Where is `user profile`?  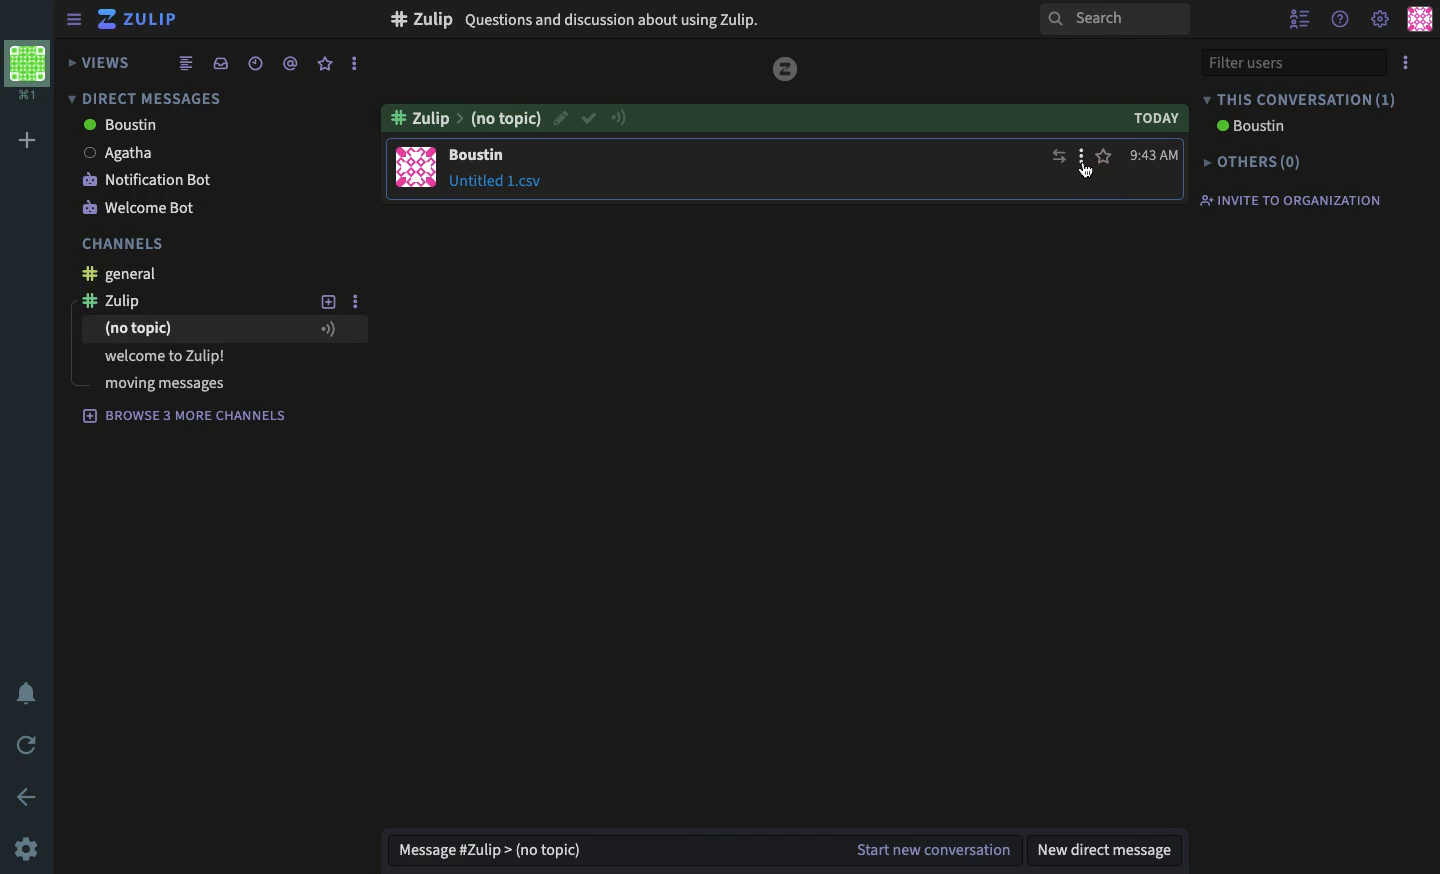 user profile is located at coordinates (418, 167).